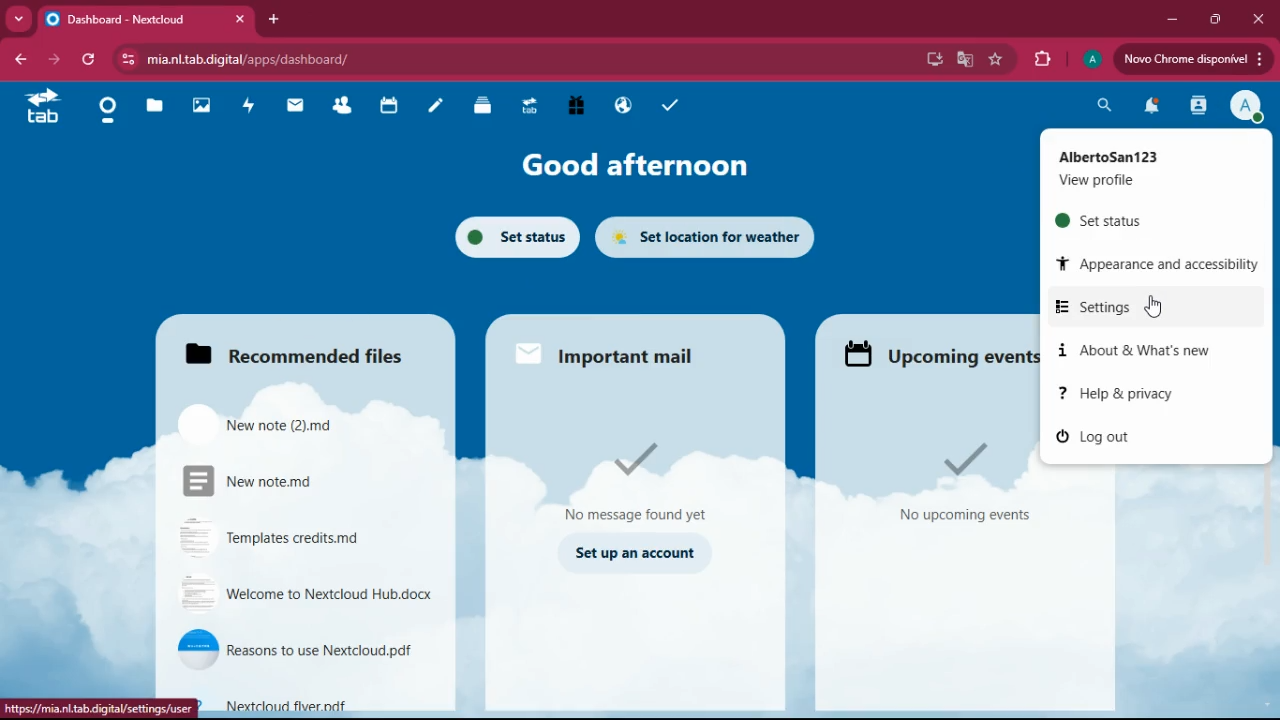  Describe the element at coordinates (1092, 62) in the screenshot. I see `profile` at that location.